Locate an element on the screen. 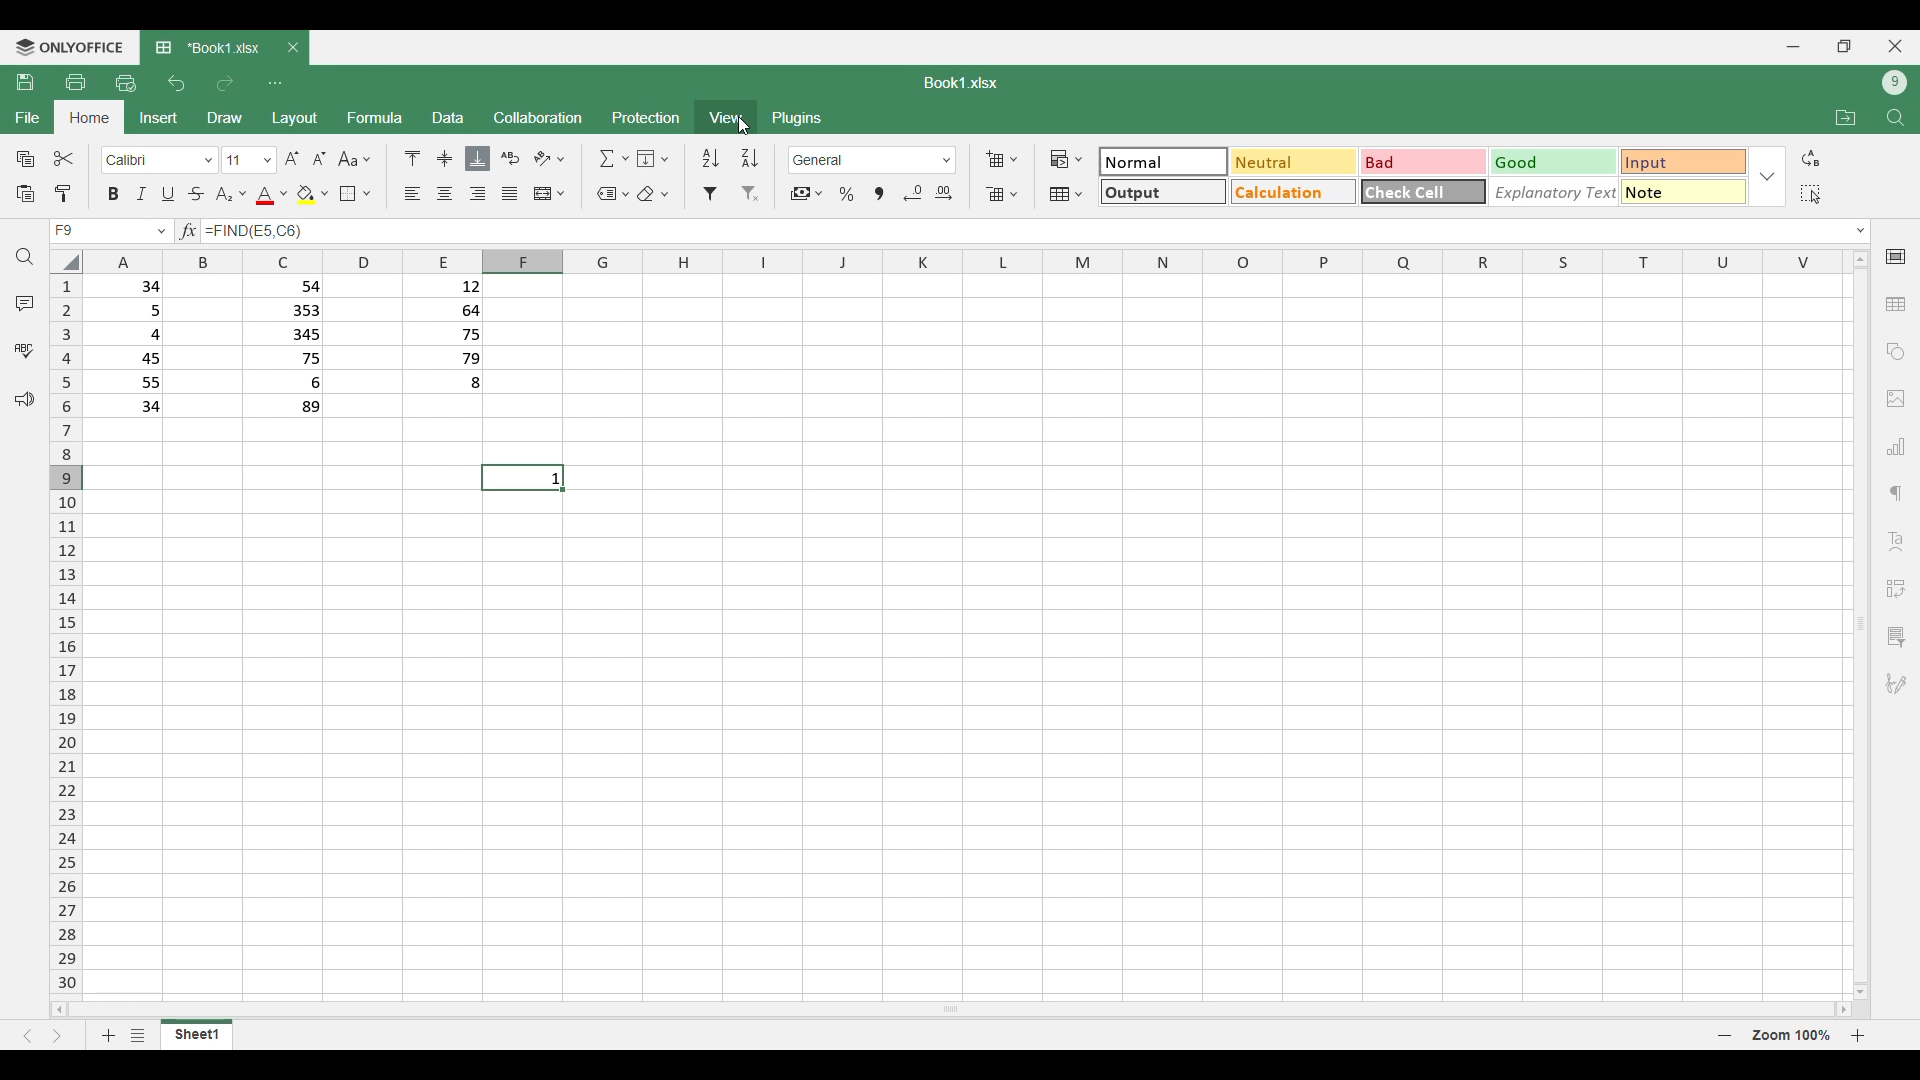  move left  is located at coordinates (60, 1014).